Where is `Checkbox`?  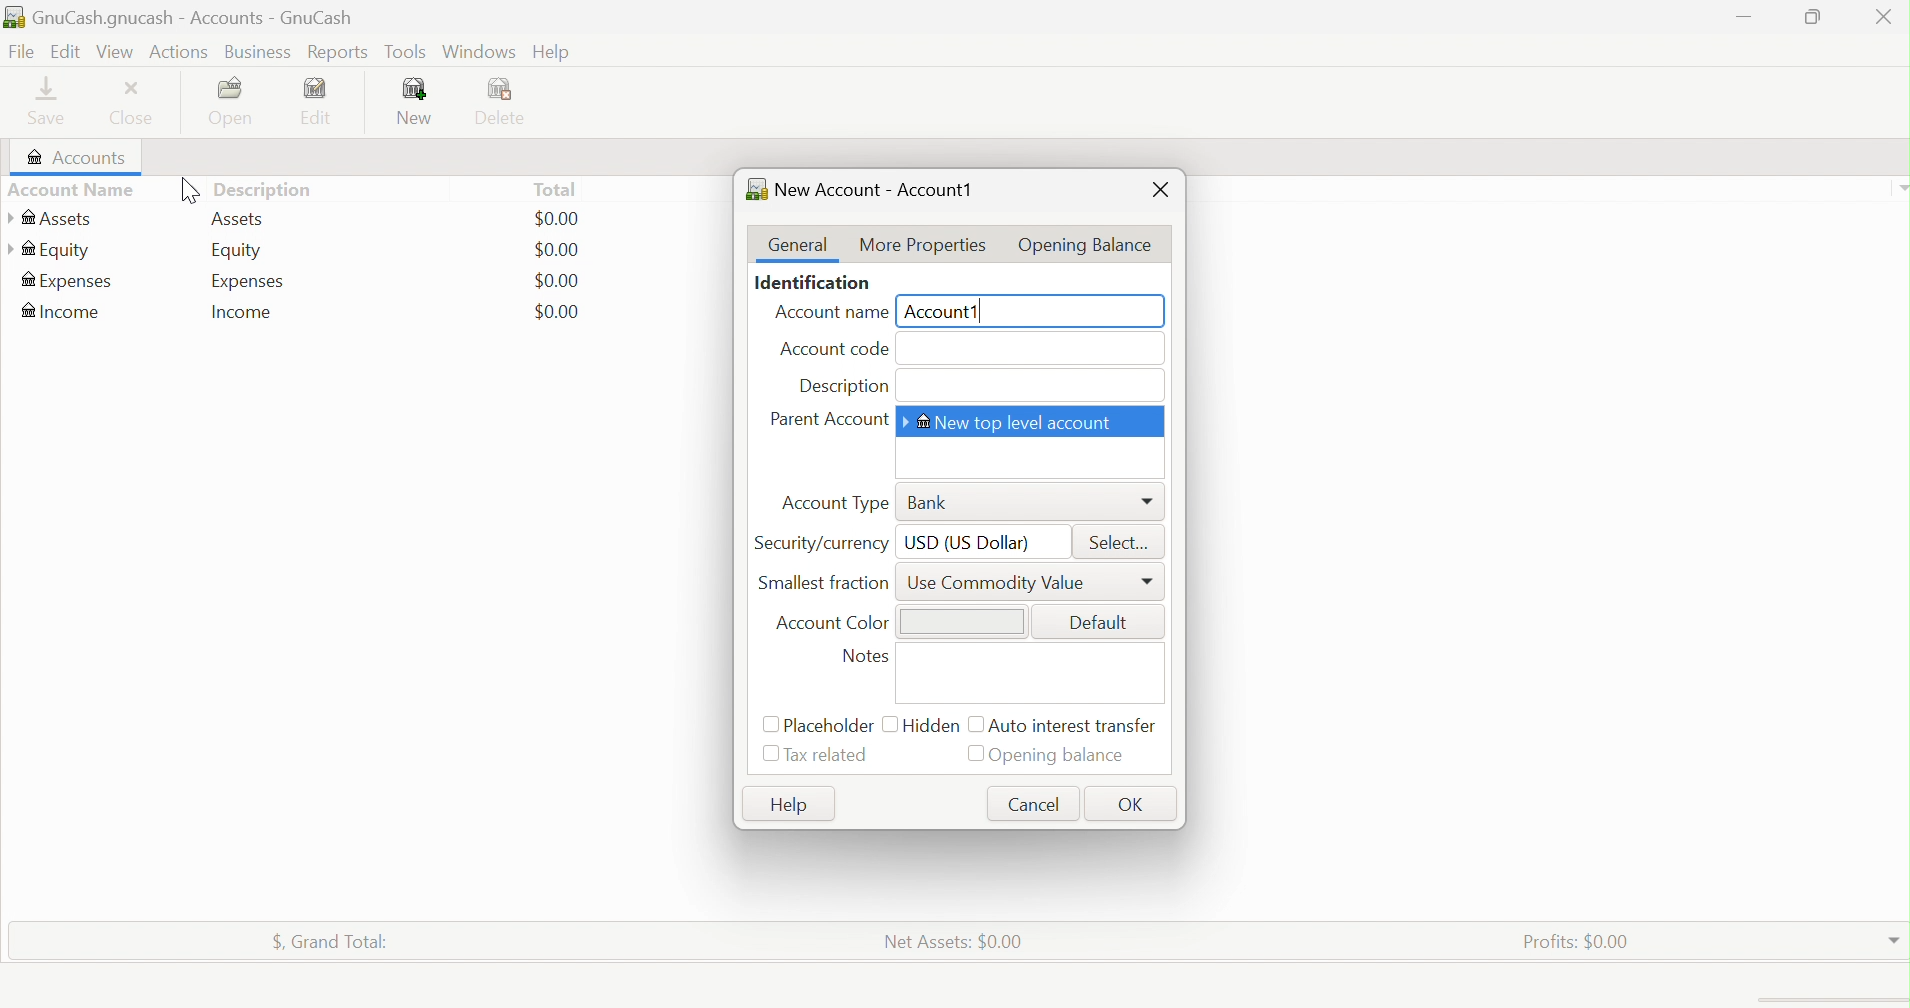
Checkbox is located at coordinates (973, 725).